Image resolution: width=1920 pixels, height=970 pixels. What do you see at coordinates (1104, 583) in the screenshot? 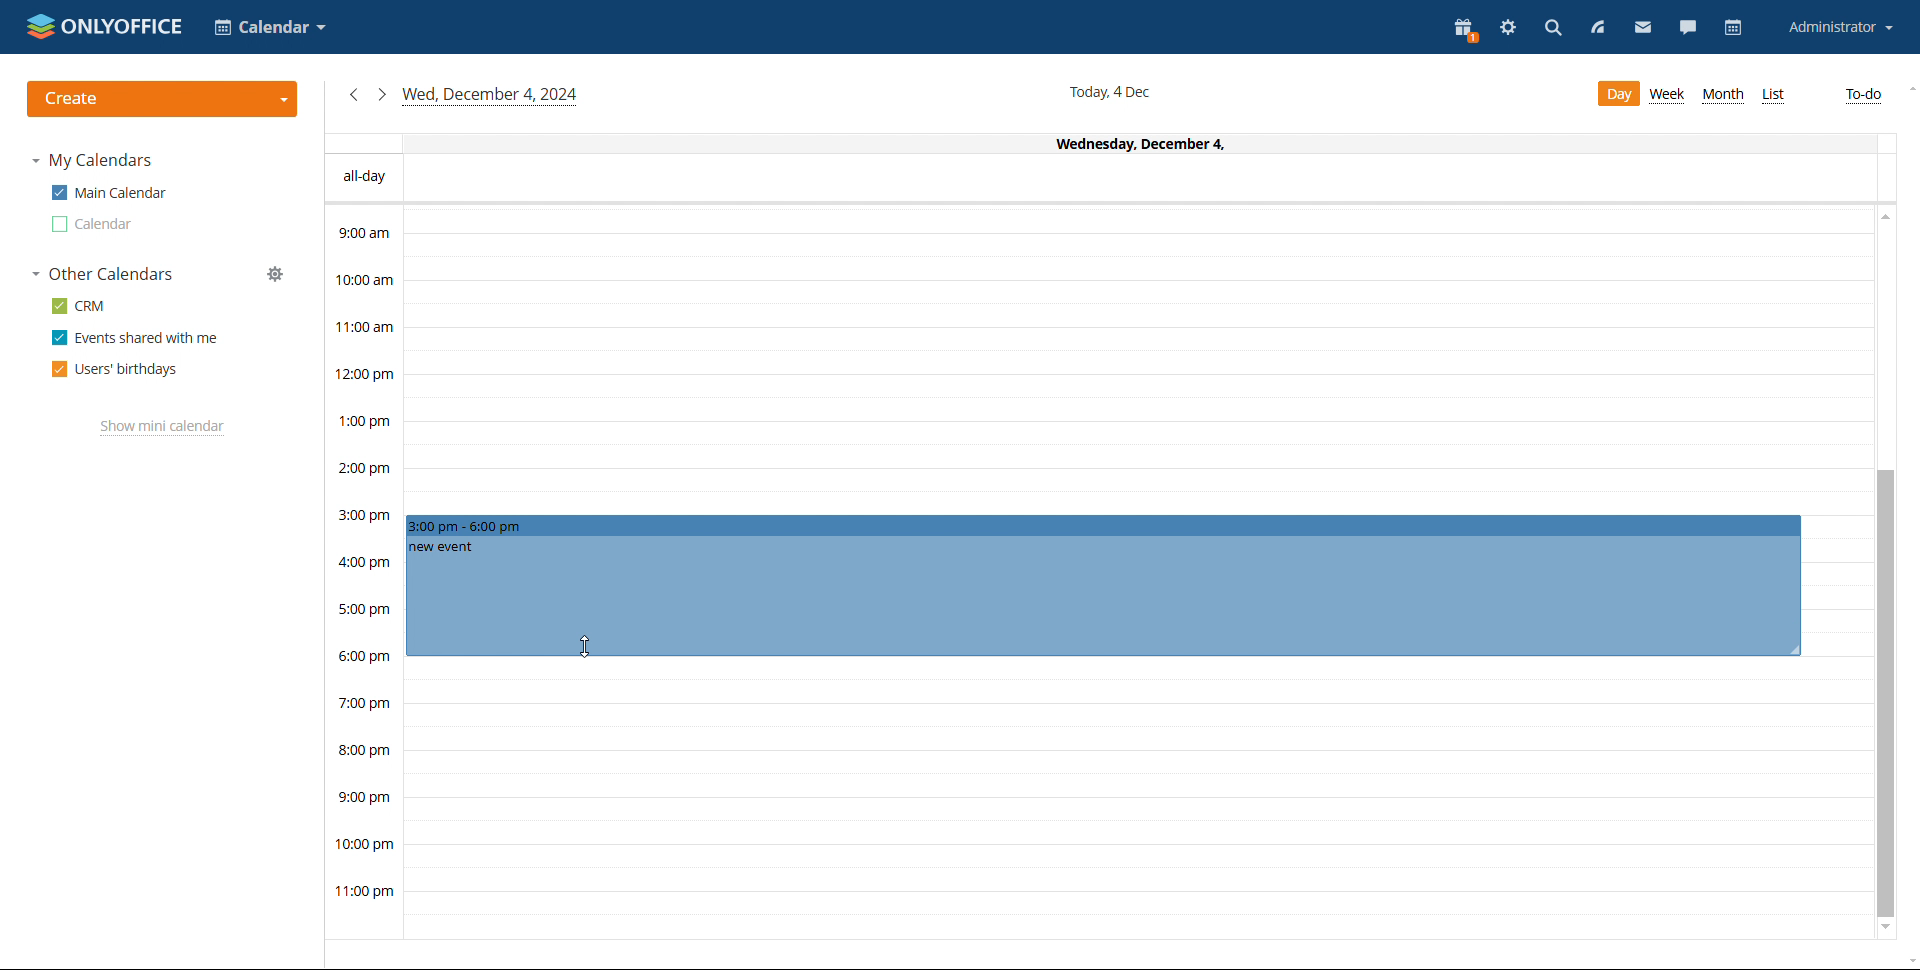
I see `edges being dragged` at bounding box center [1104, 583].